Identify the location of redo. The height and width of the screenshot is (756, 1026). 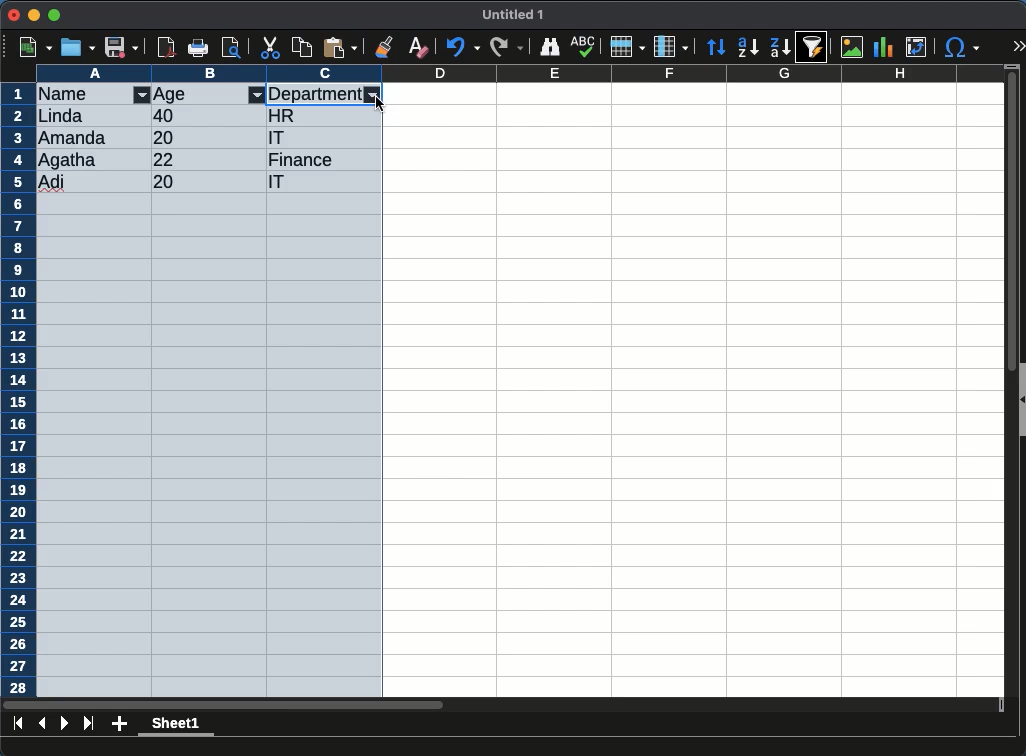
(505, 47).